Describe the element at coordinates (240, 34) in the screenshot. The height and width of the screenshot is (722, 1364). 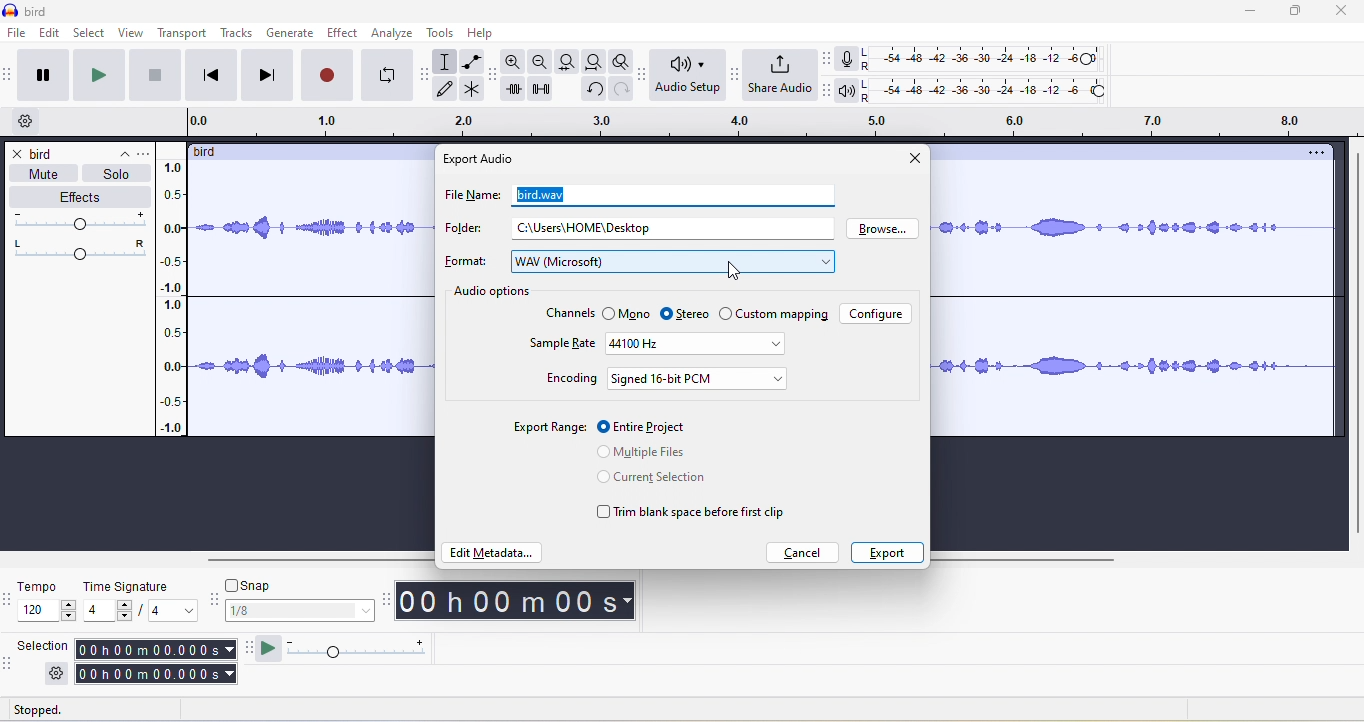
I see `tracks` at that location.